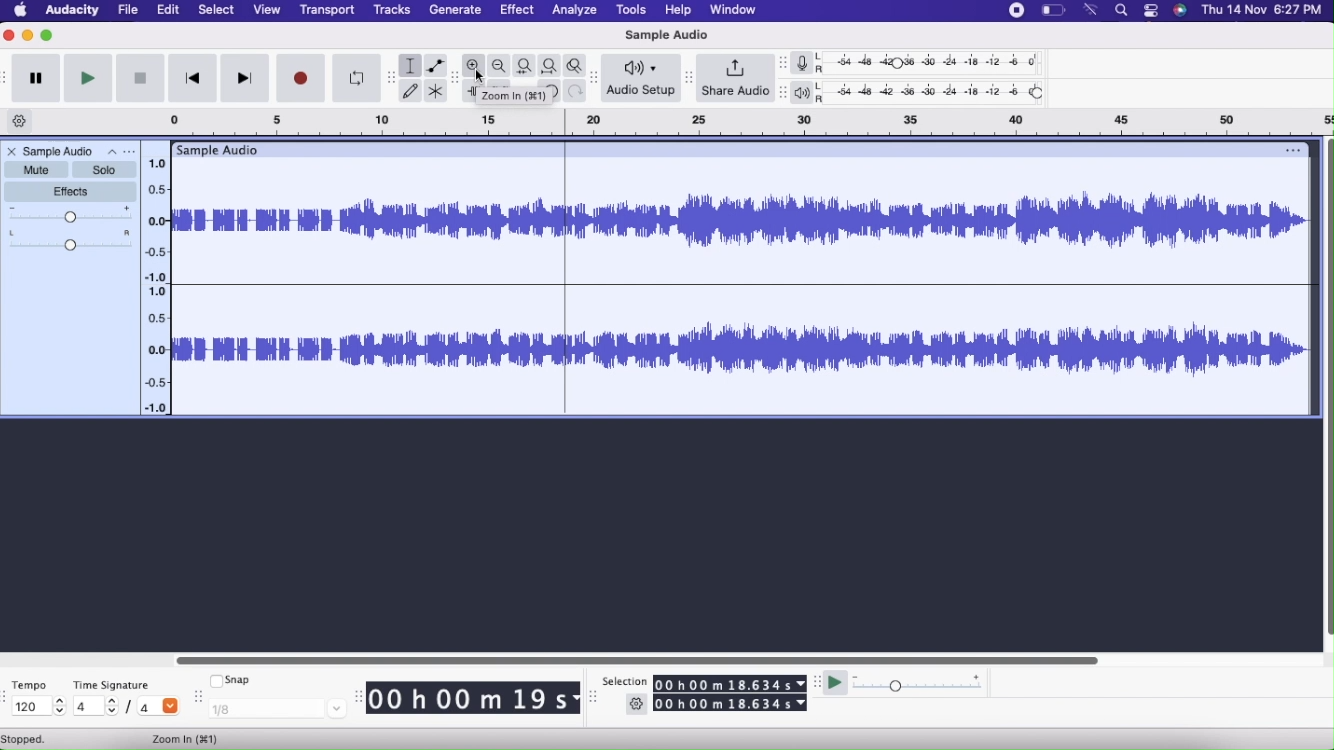 The width and height of the screenshot is (1334, 750). I want to click on Play, so click(89, 79).